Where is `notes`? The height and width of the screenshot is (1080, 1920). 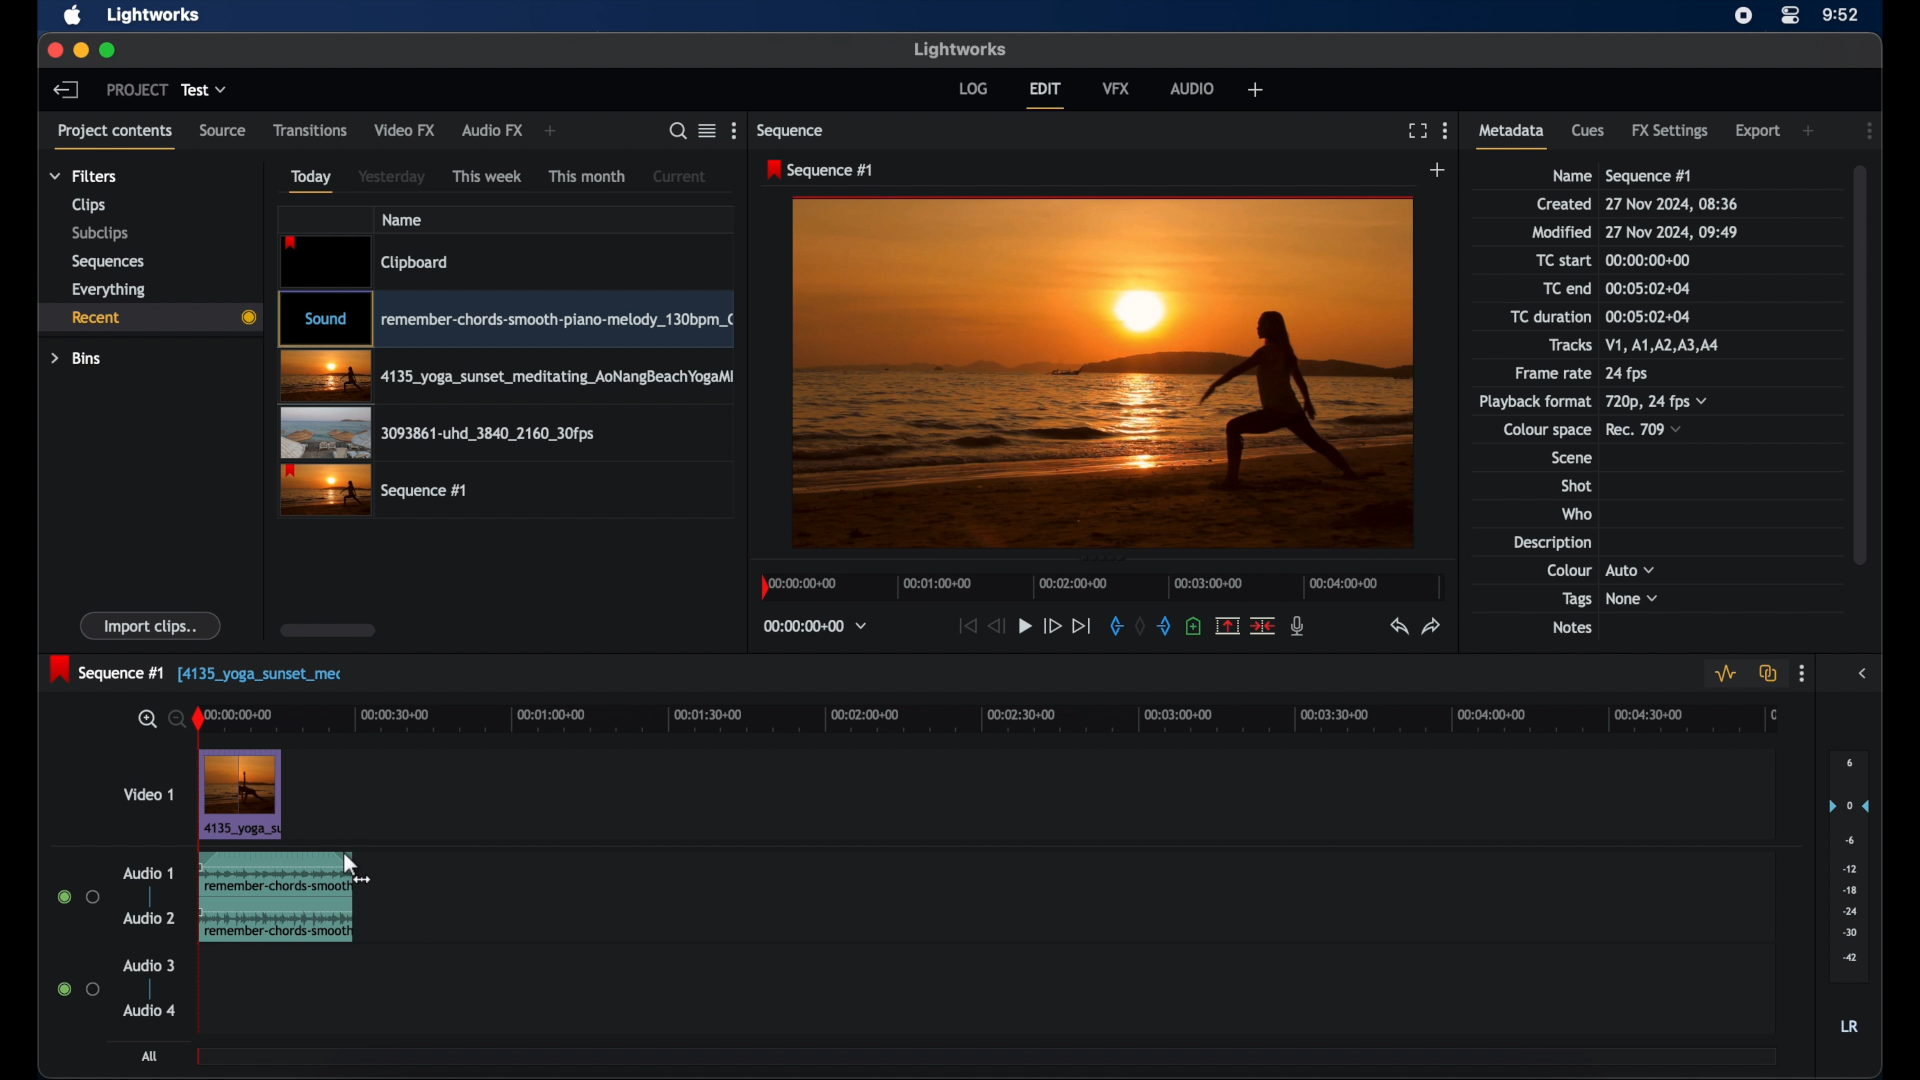 notes is located at coordinates (1571, 628).